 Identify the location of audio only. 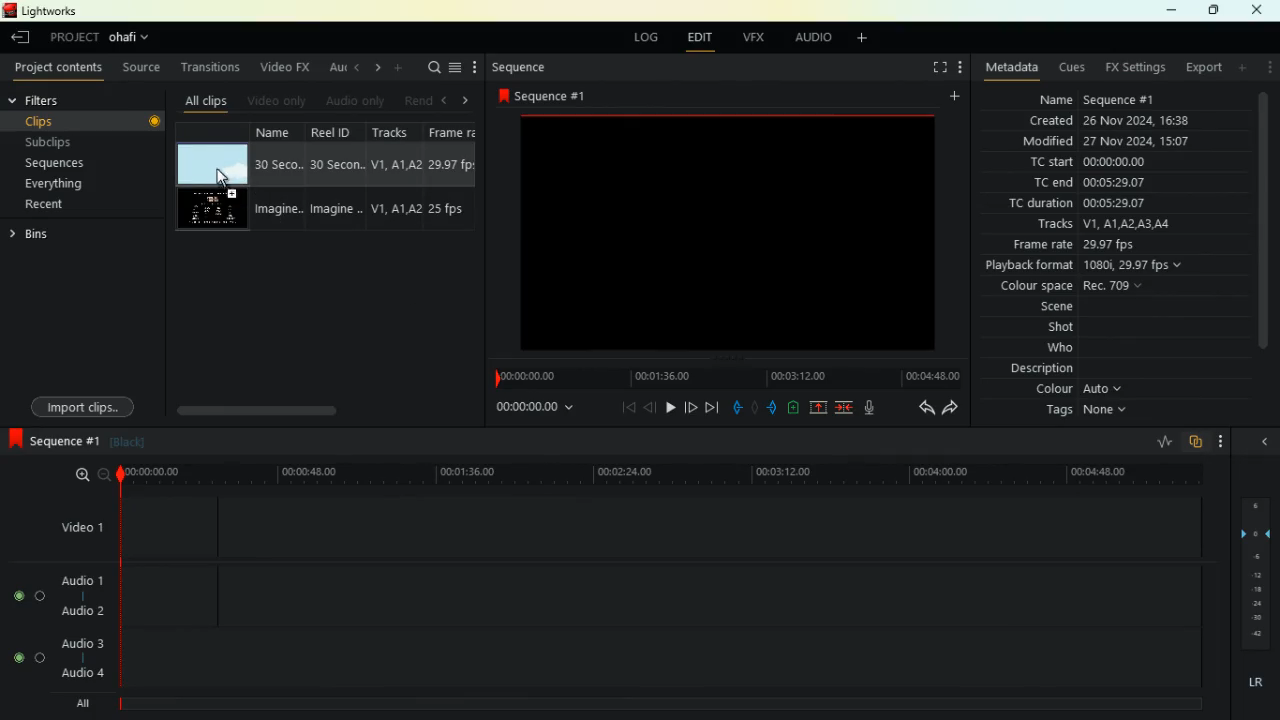
(359, 100).